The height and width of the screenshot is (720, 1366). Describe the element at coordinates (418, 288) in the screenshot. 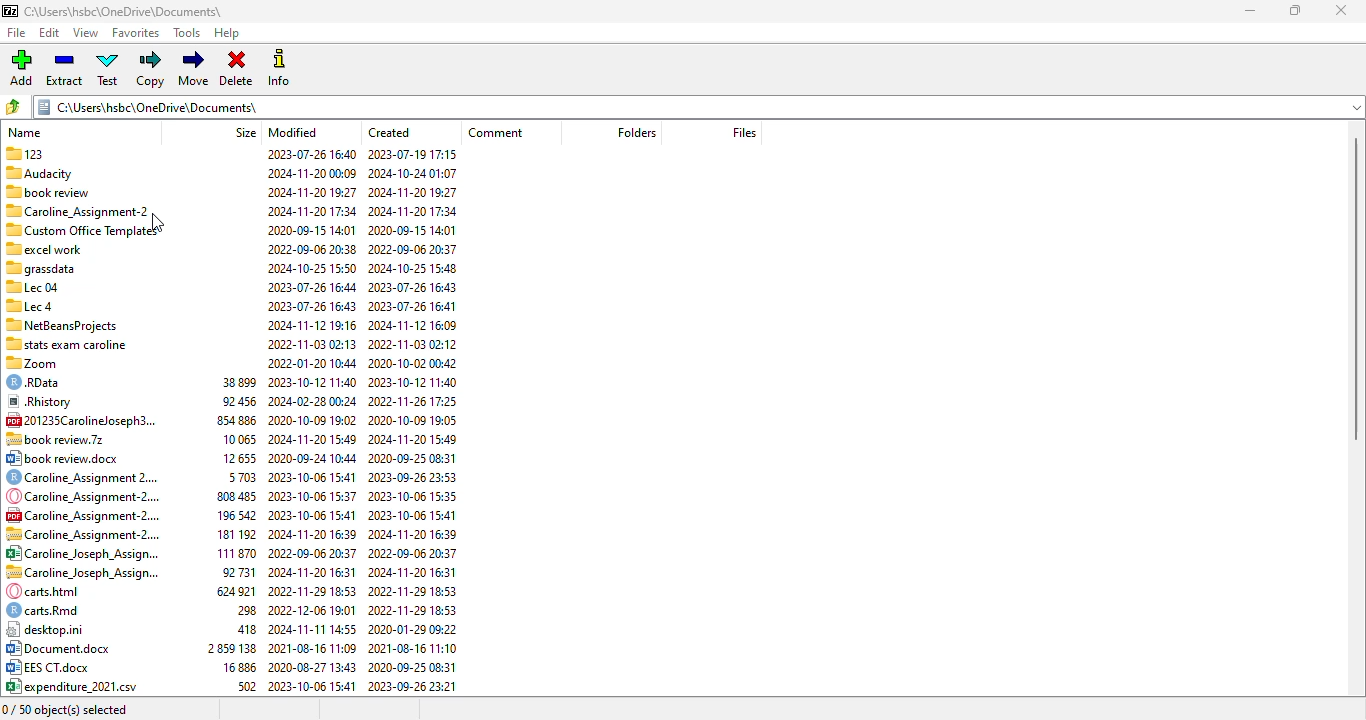

I see `2023-07-26 16:43` at that location.